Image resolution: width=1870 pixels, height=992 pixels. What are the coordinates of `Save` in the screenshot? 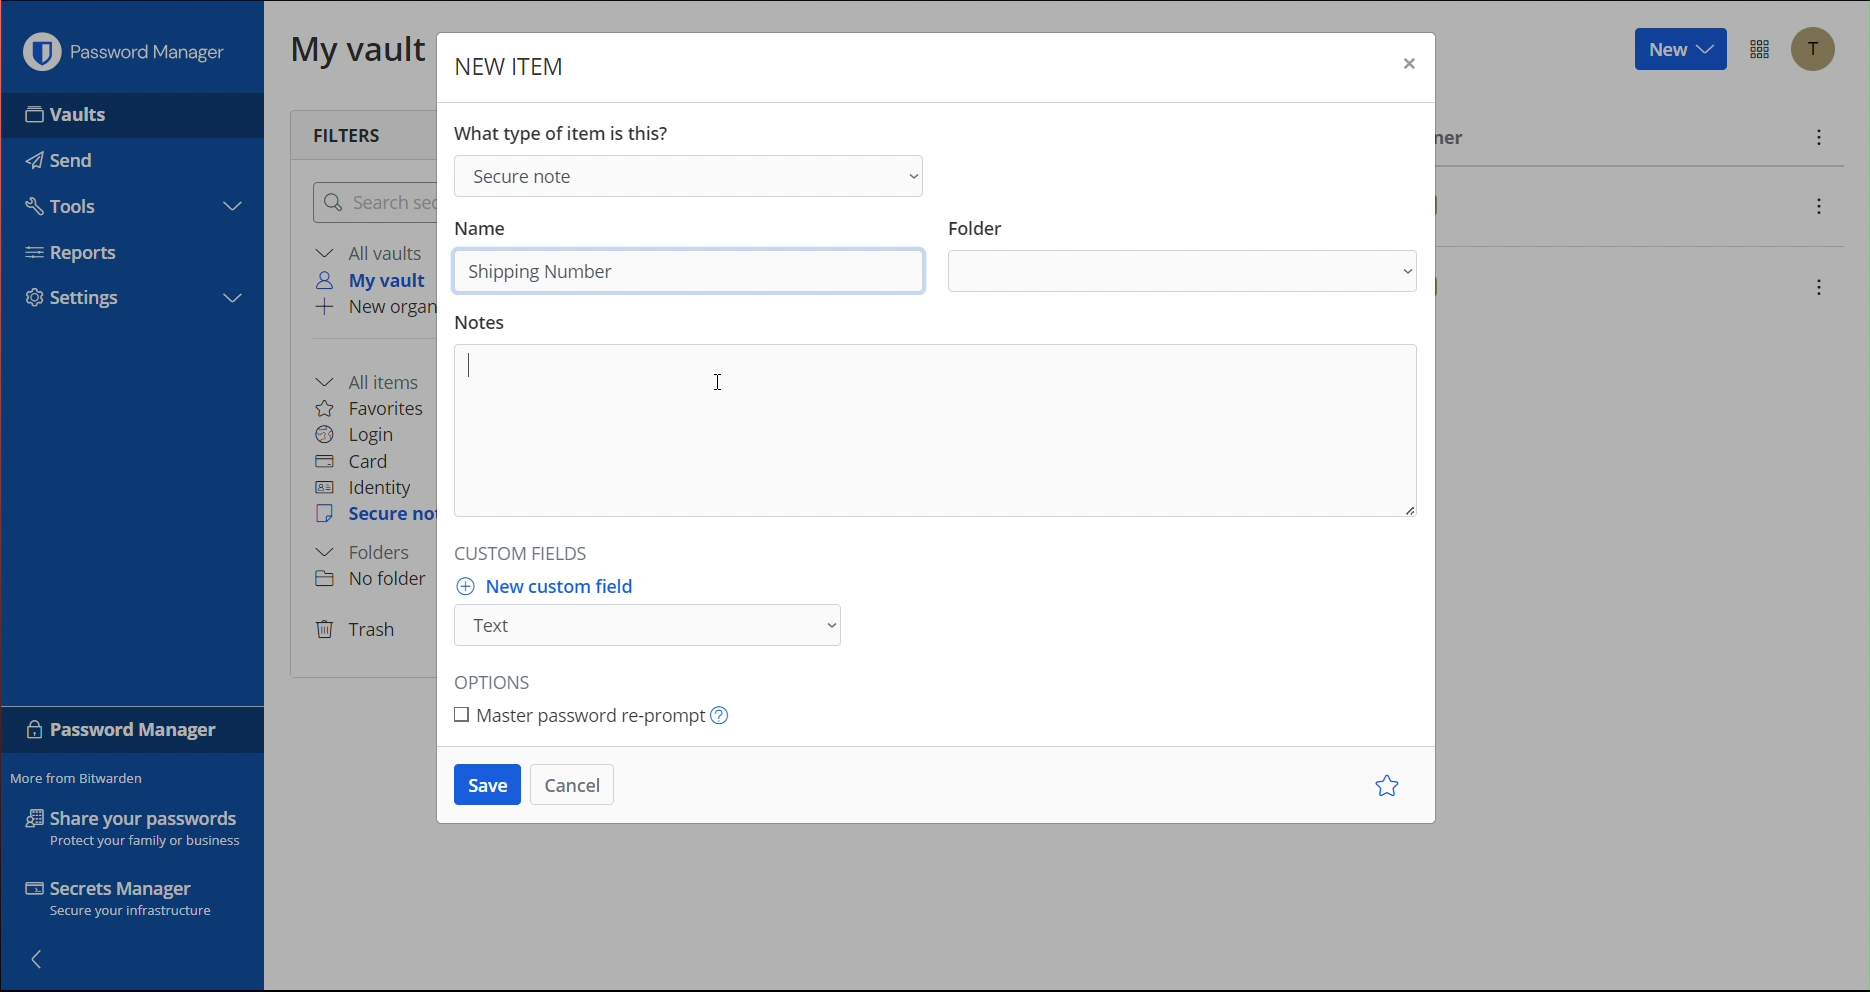 It's located at (483, 784).